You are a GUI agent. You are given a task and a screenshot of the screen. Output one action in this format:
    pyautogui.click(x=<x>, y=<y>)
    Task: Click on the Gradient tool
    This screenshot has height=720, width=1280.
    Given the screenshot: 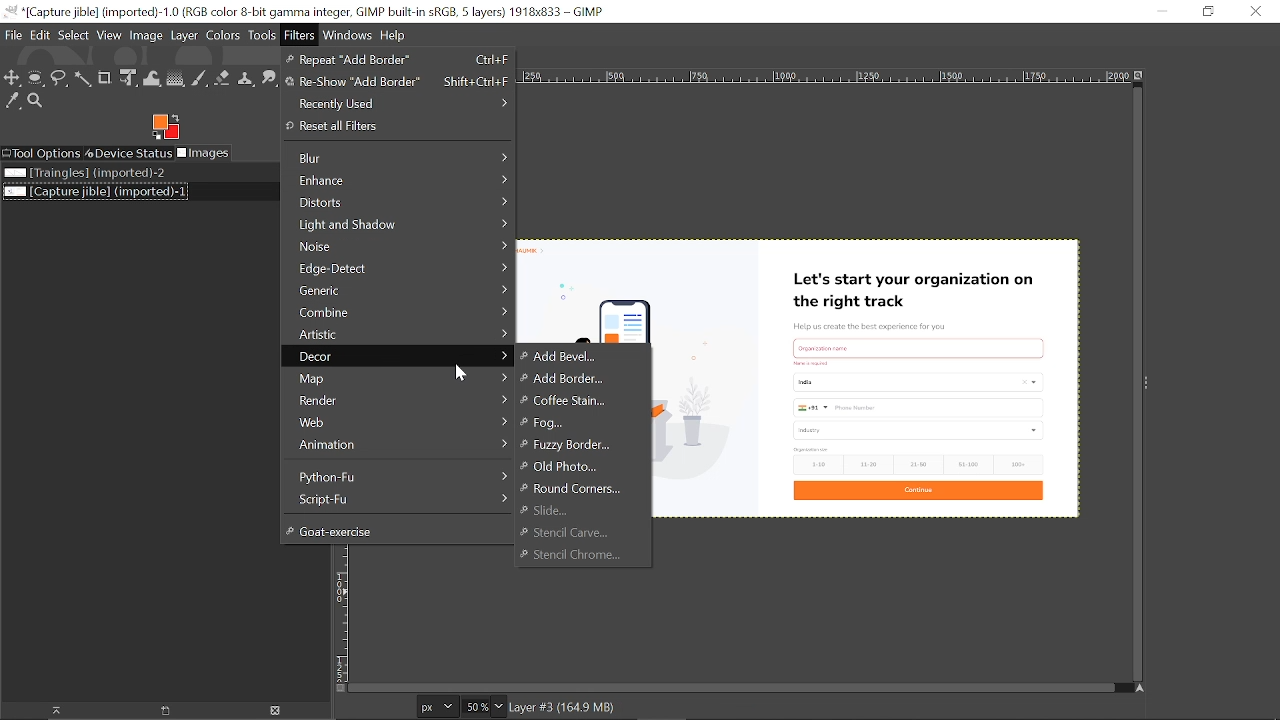 What is the action you would take?
    pyautogui.click(x=176, y=78)
    